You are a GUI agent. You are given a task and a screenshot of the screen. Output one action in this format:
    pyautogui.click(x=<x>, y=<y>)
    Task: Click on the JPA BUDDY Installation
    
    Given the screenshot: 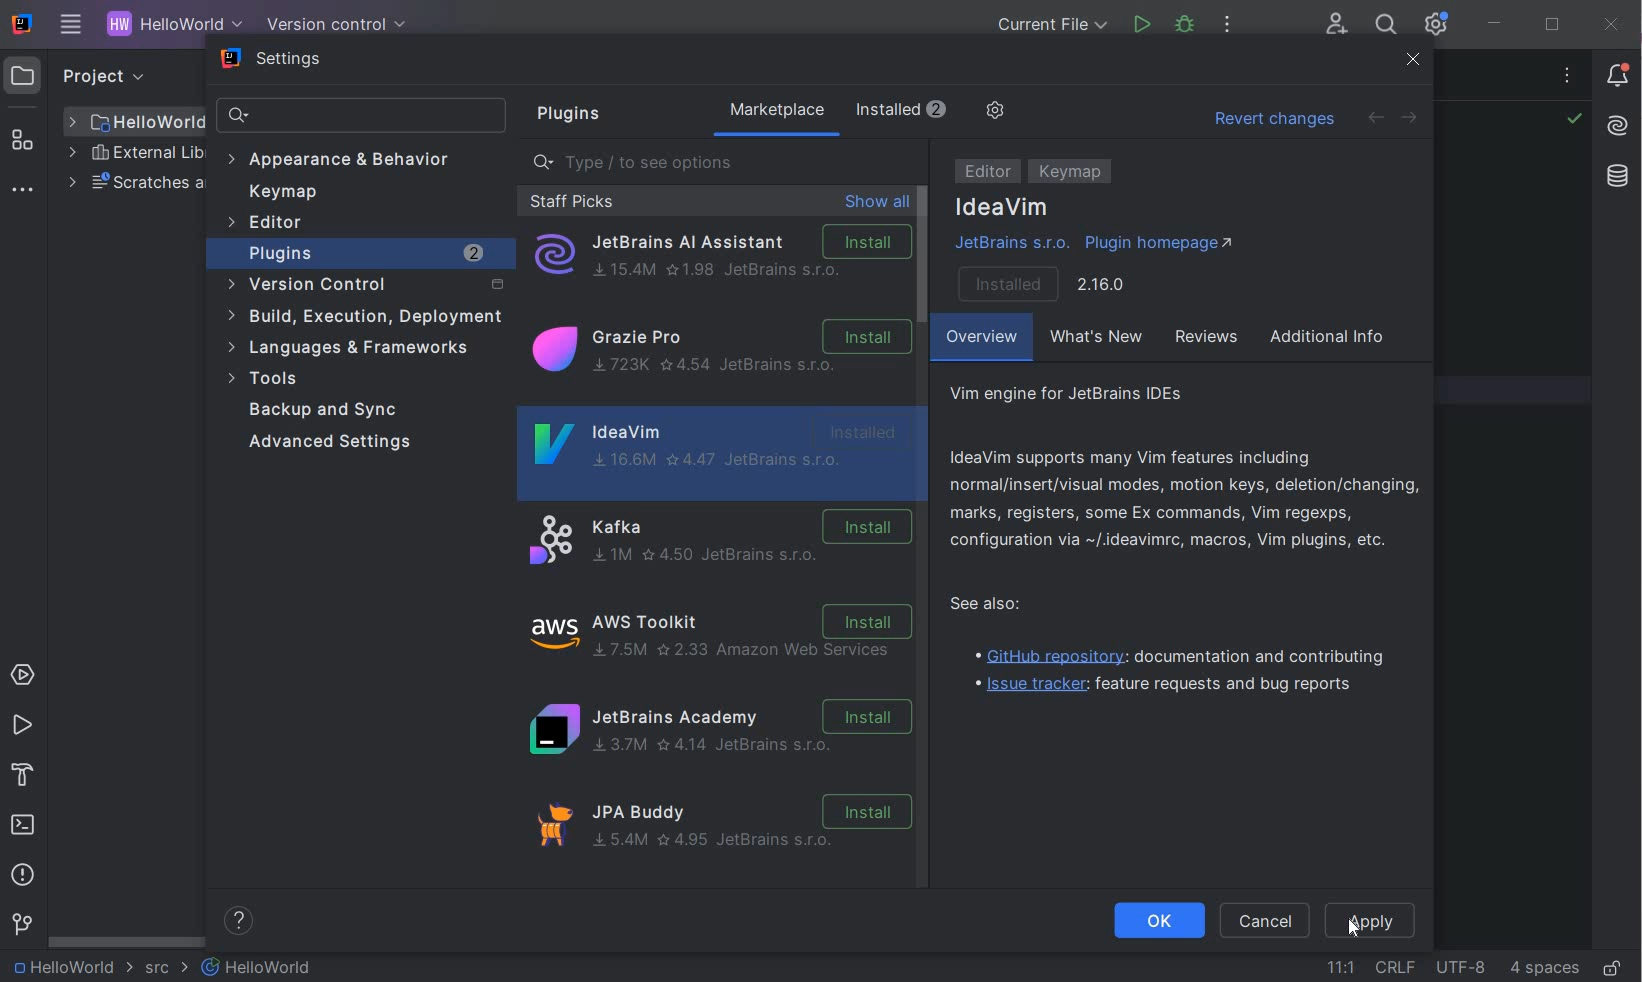 What is the action you would take?
    pyautogui.click(x=726, y=832)
    